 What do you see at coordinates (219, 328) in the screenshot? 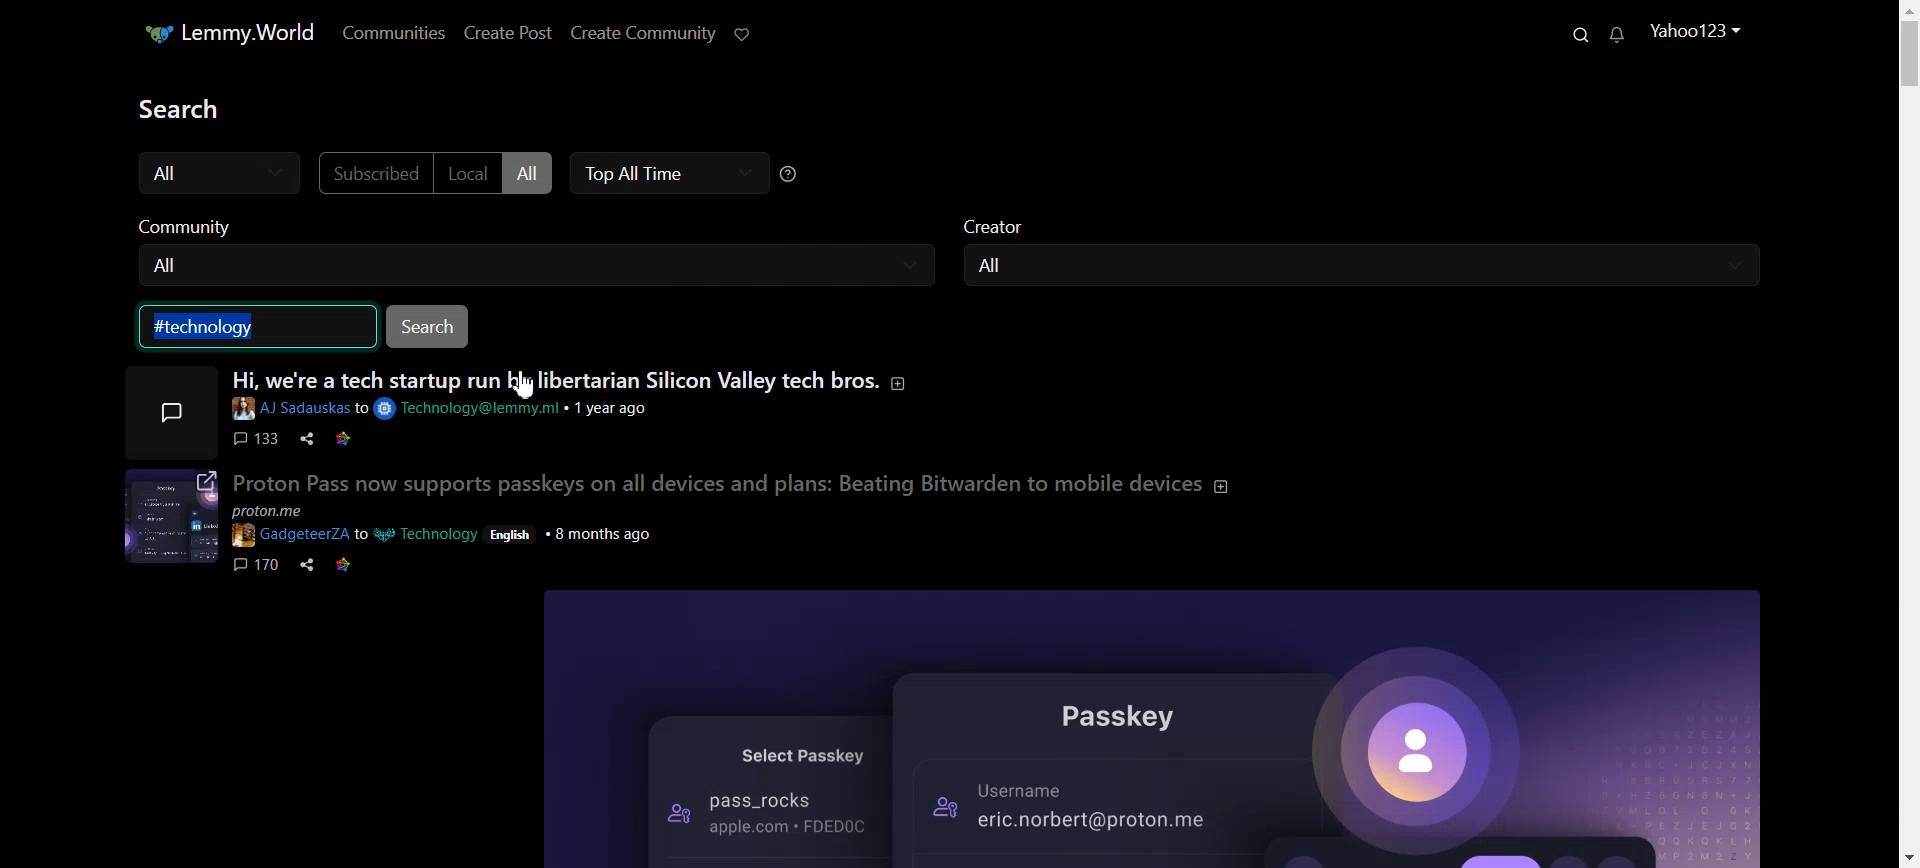
I see `#technology` at bounding box center [219, 328].